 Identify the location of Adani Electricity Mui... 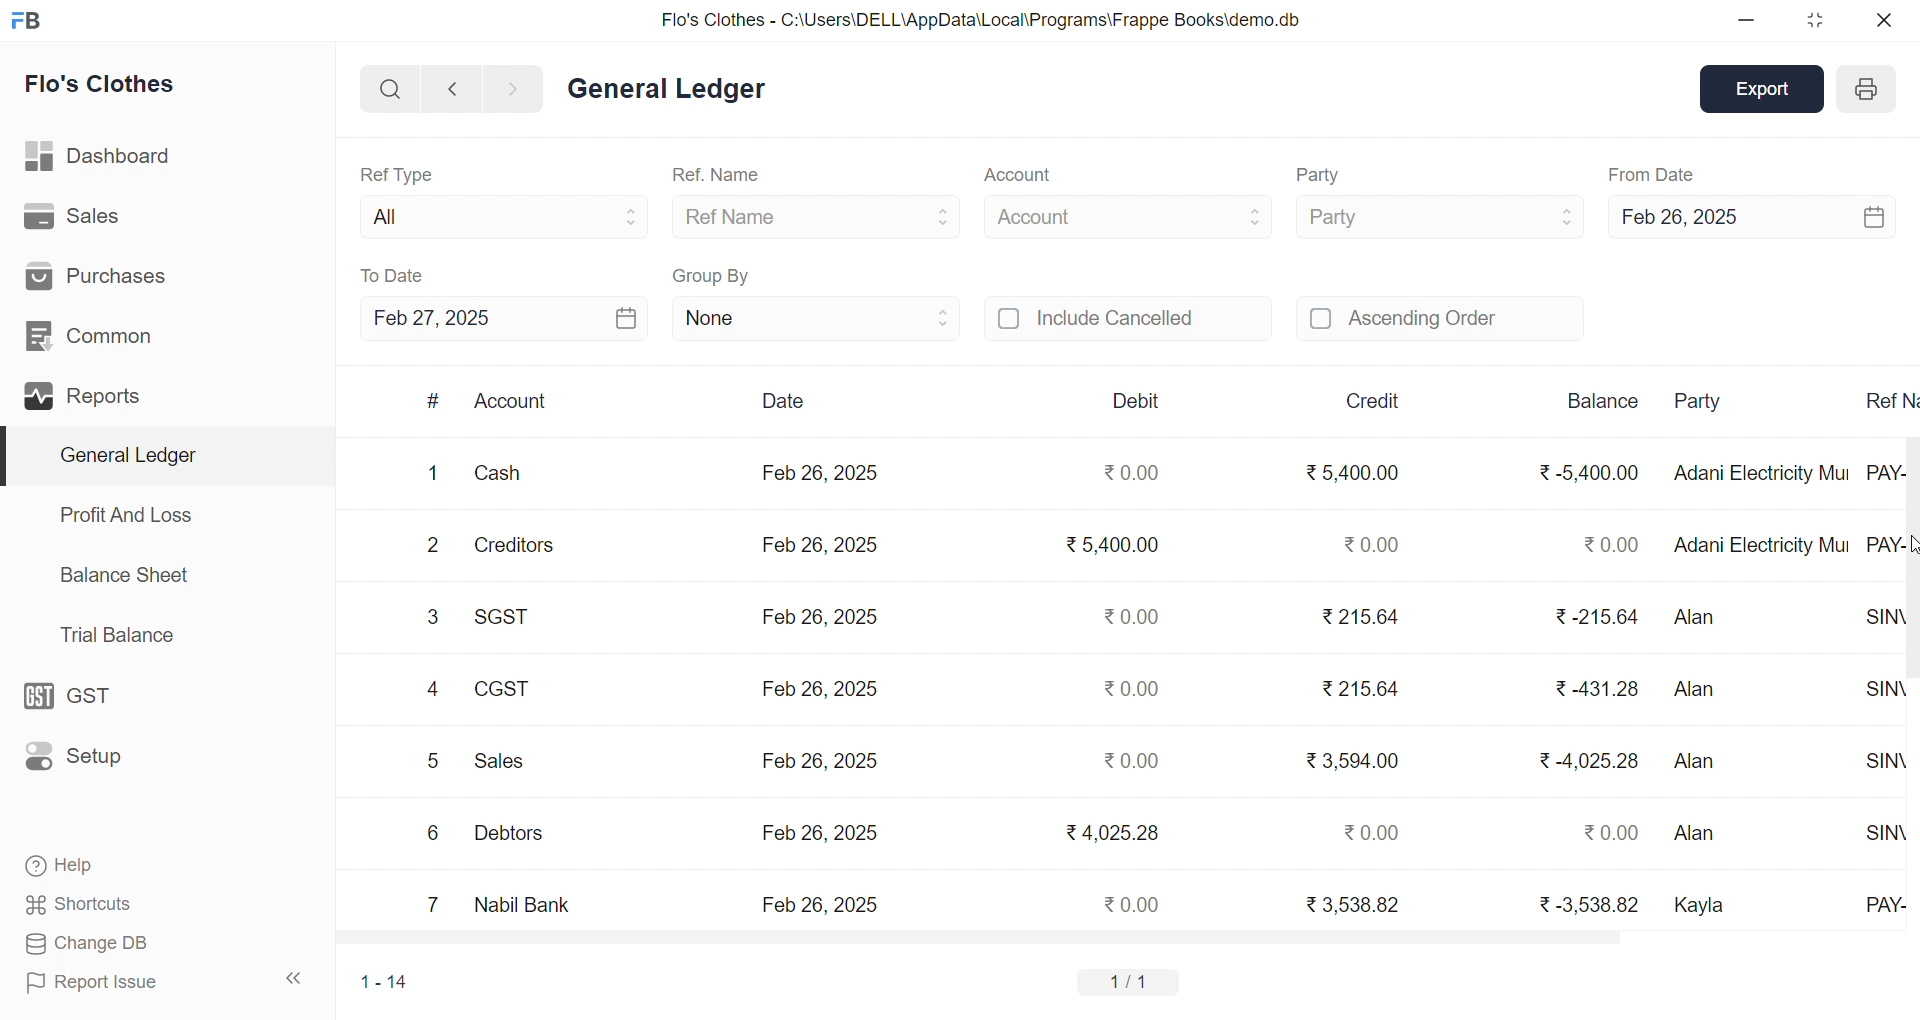
(1760, 472).